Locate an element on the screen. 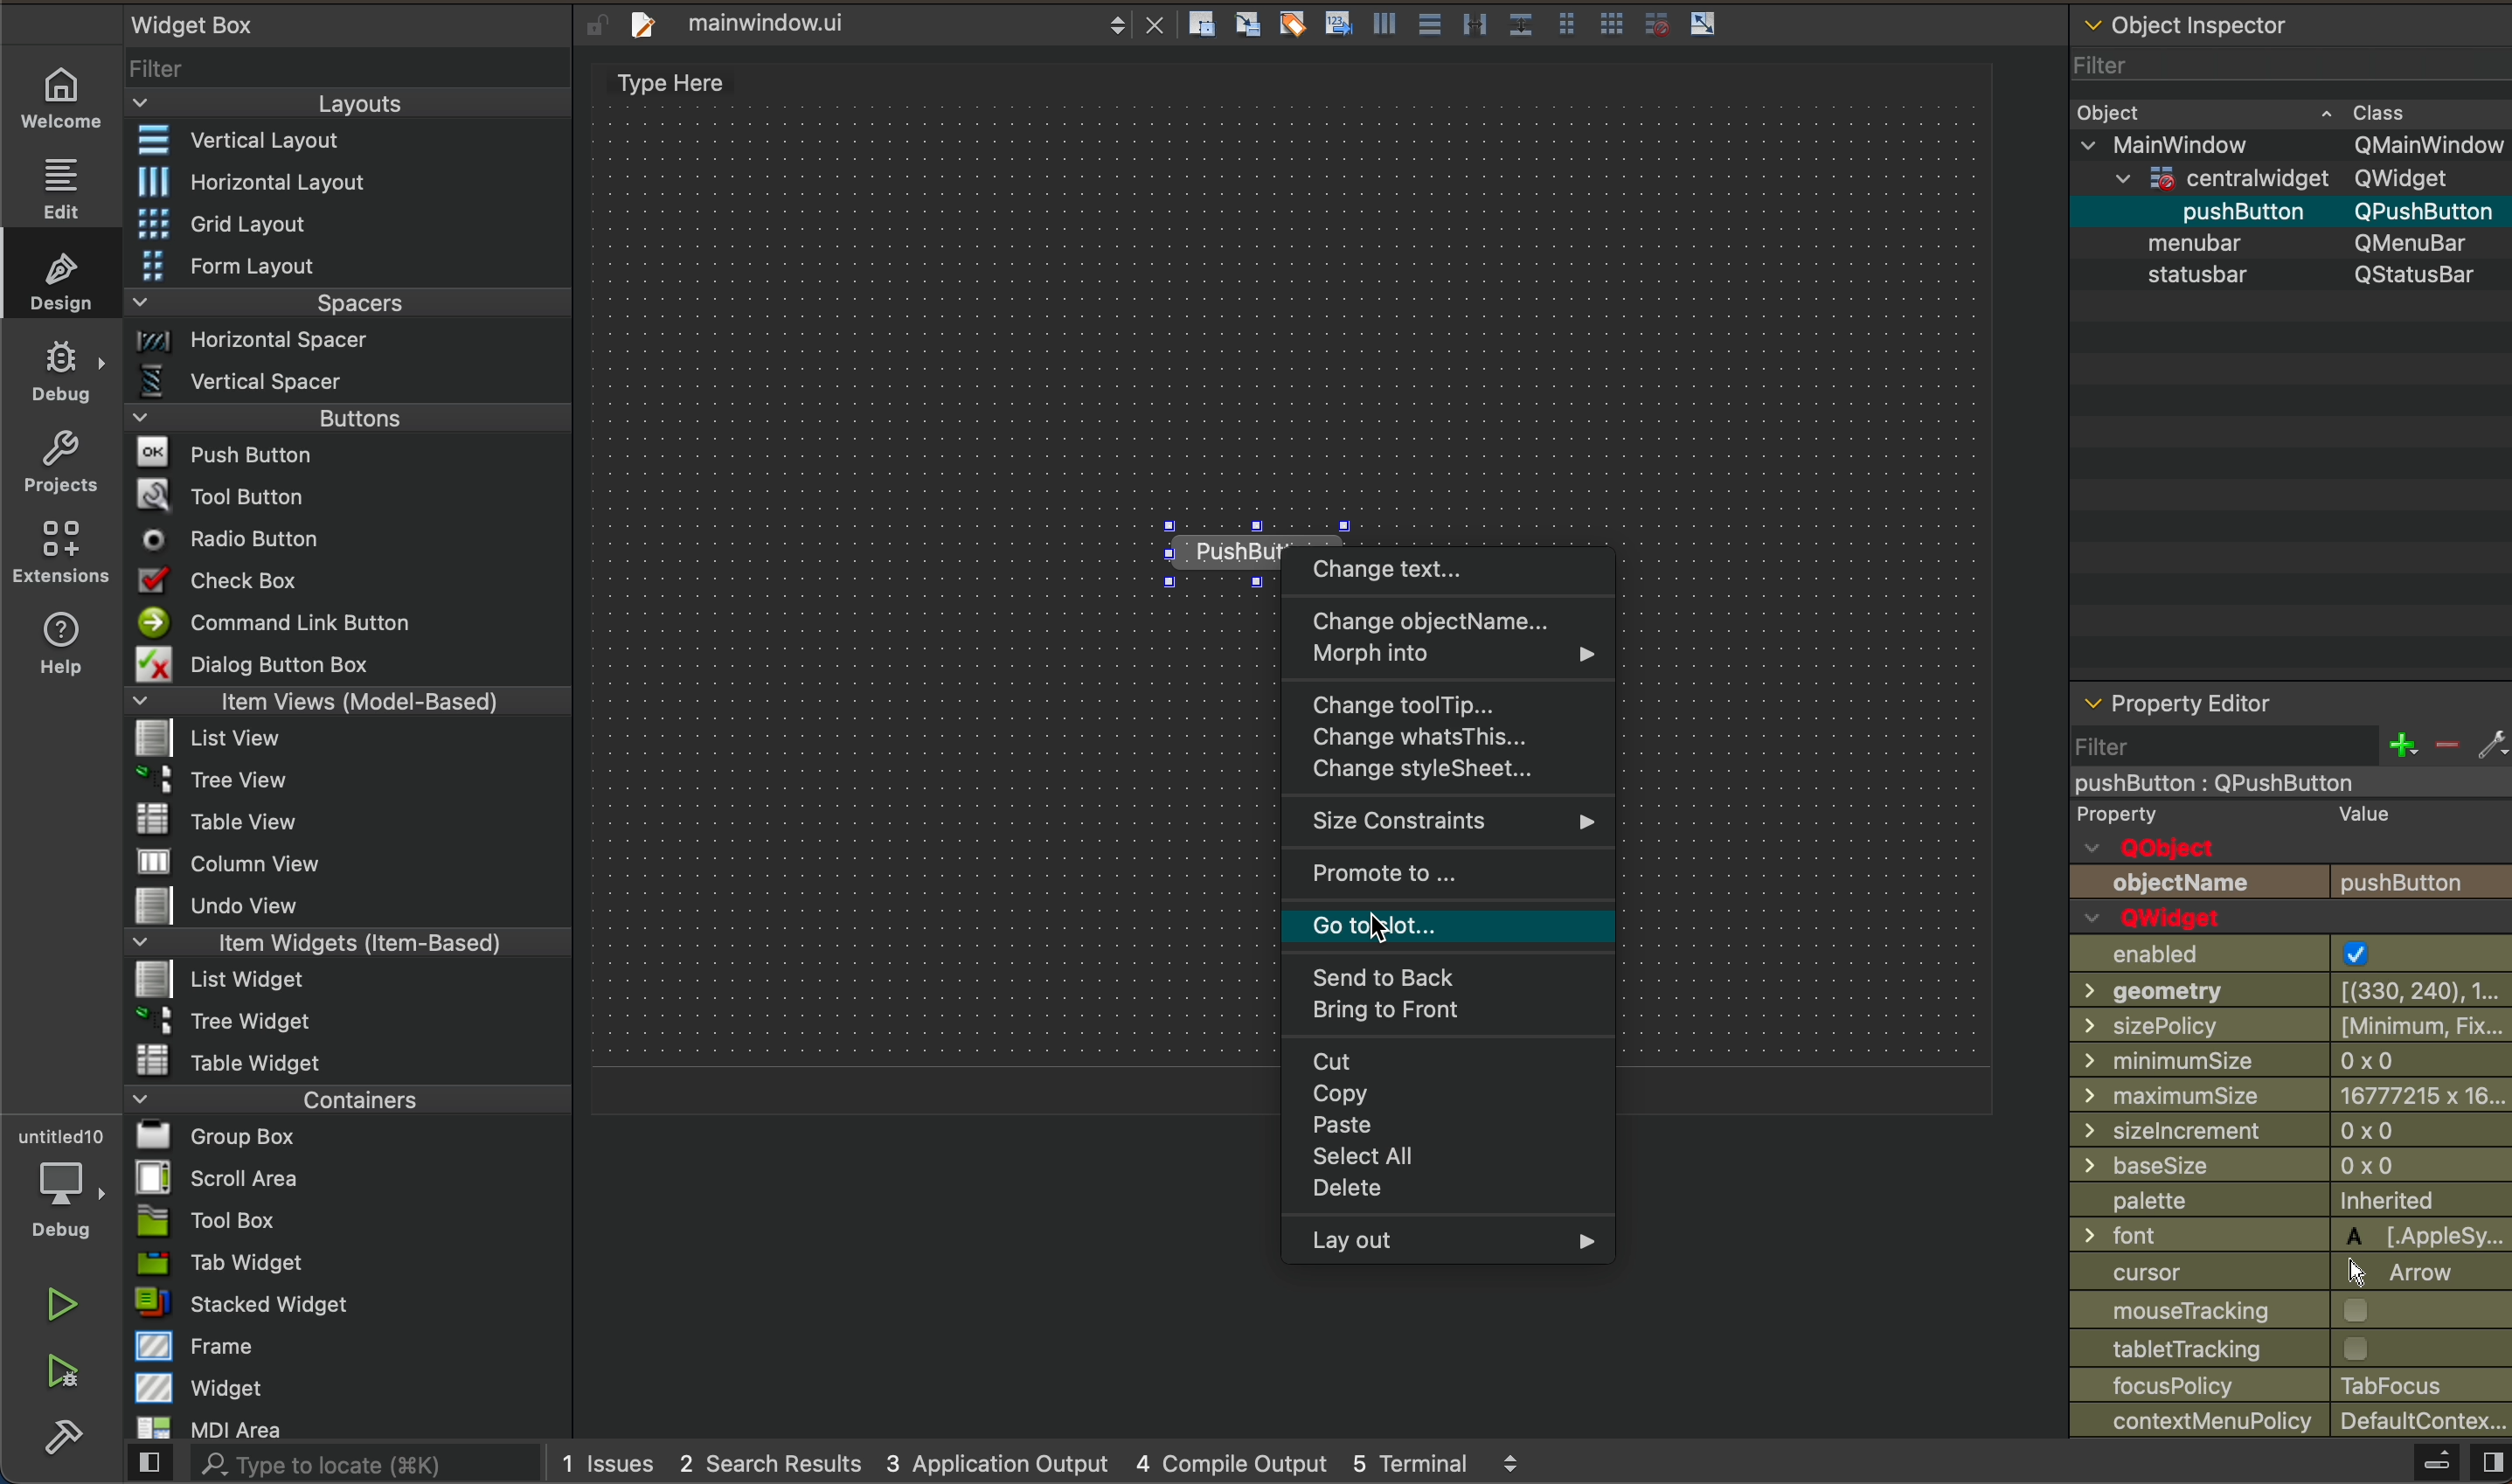 This screenshot has width=2512, height=1484. size policy is located at coordinates (2290, 1023).